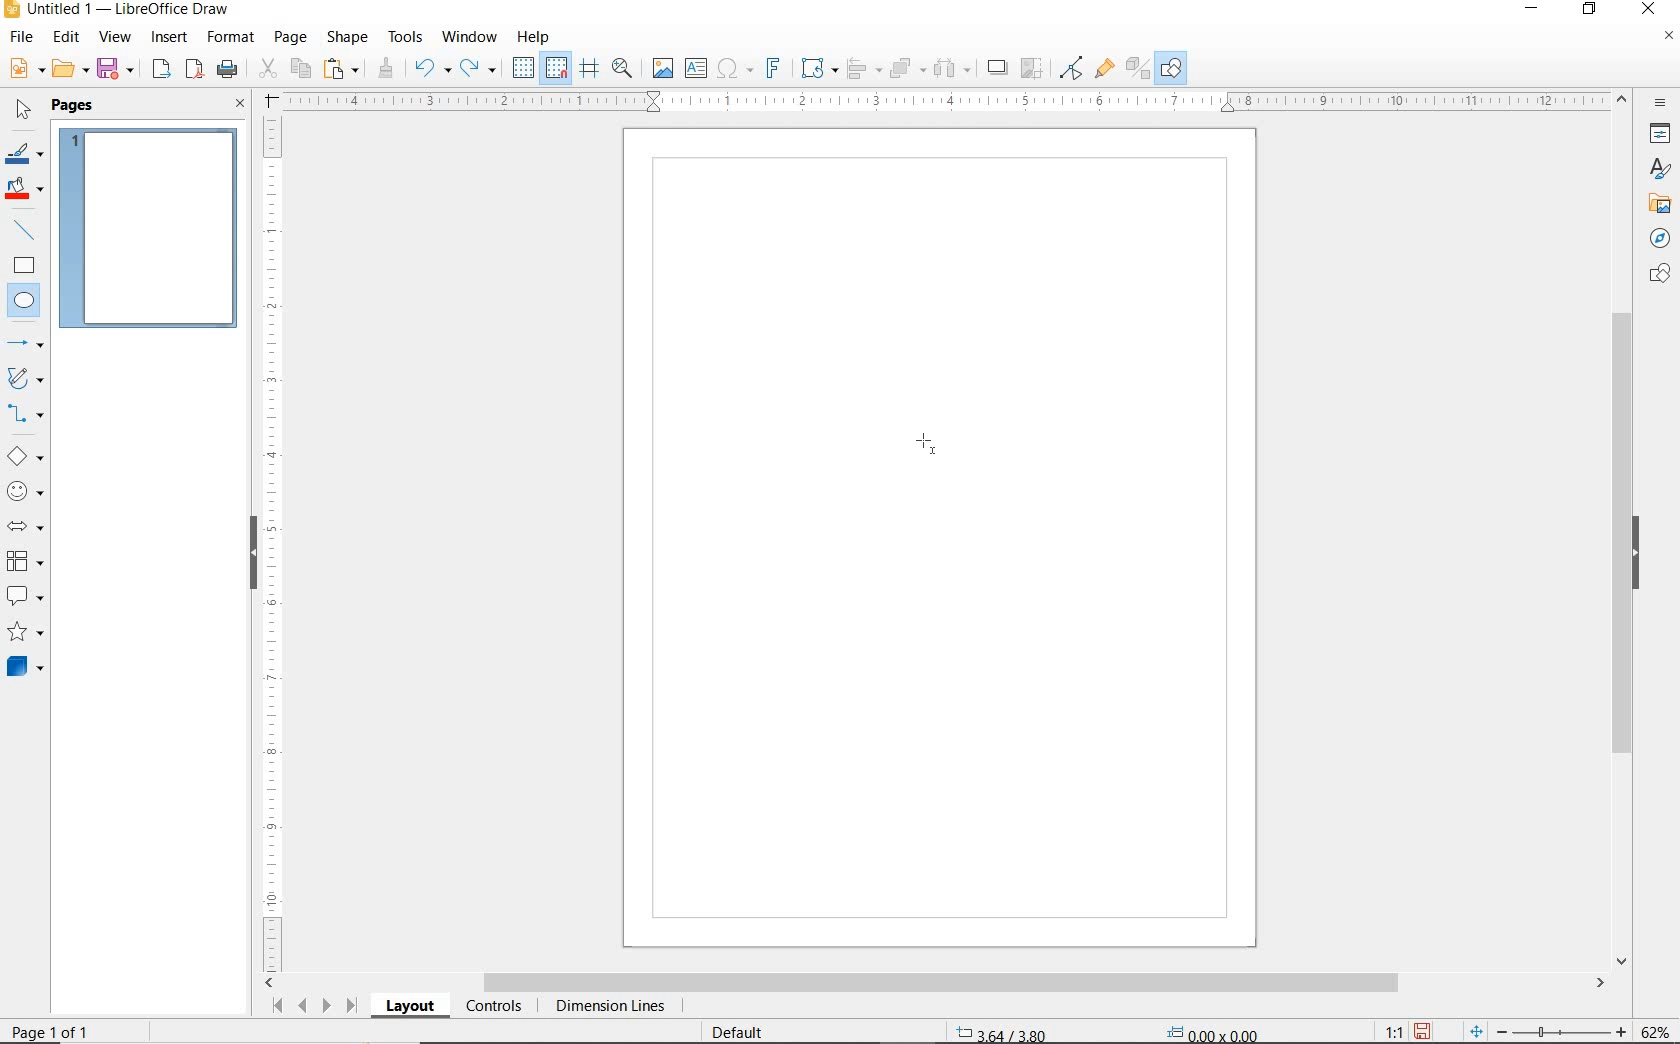 The height and width of the screenshot is (1044, 1680). I want to click on ELLIPSE, so click(25, 302).